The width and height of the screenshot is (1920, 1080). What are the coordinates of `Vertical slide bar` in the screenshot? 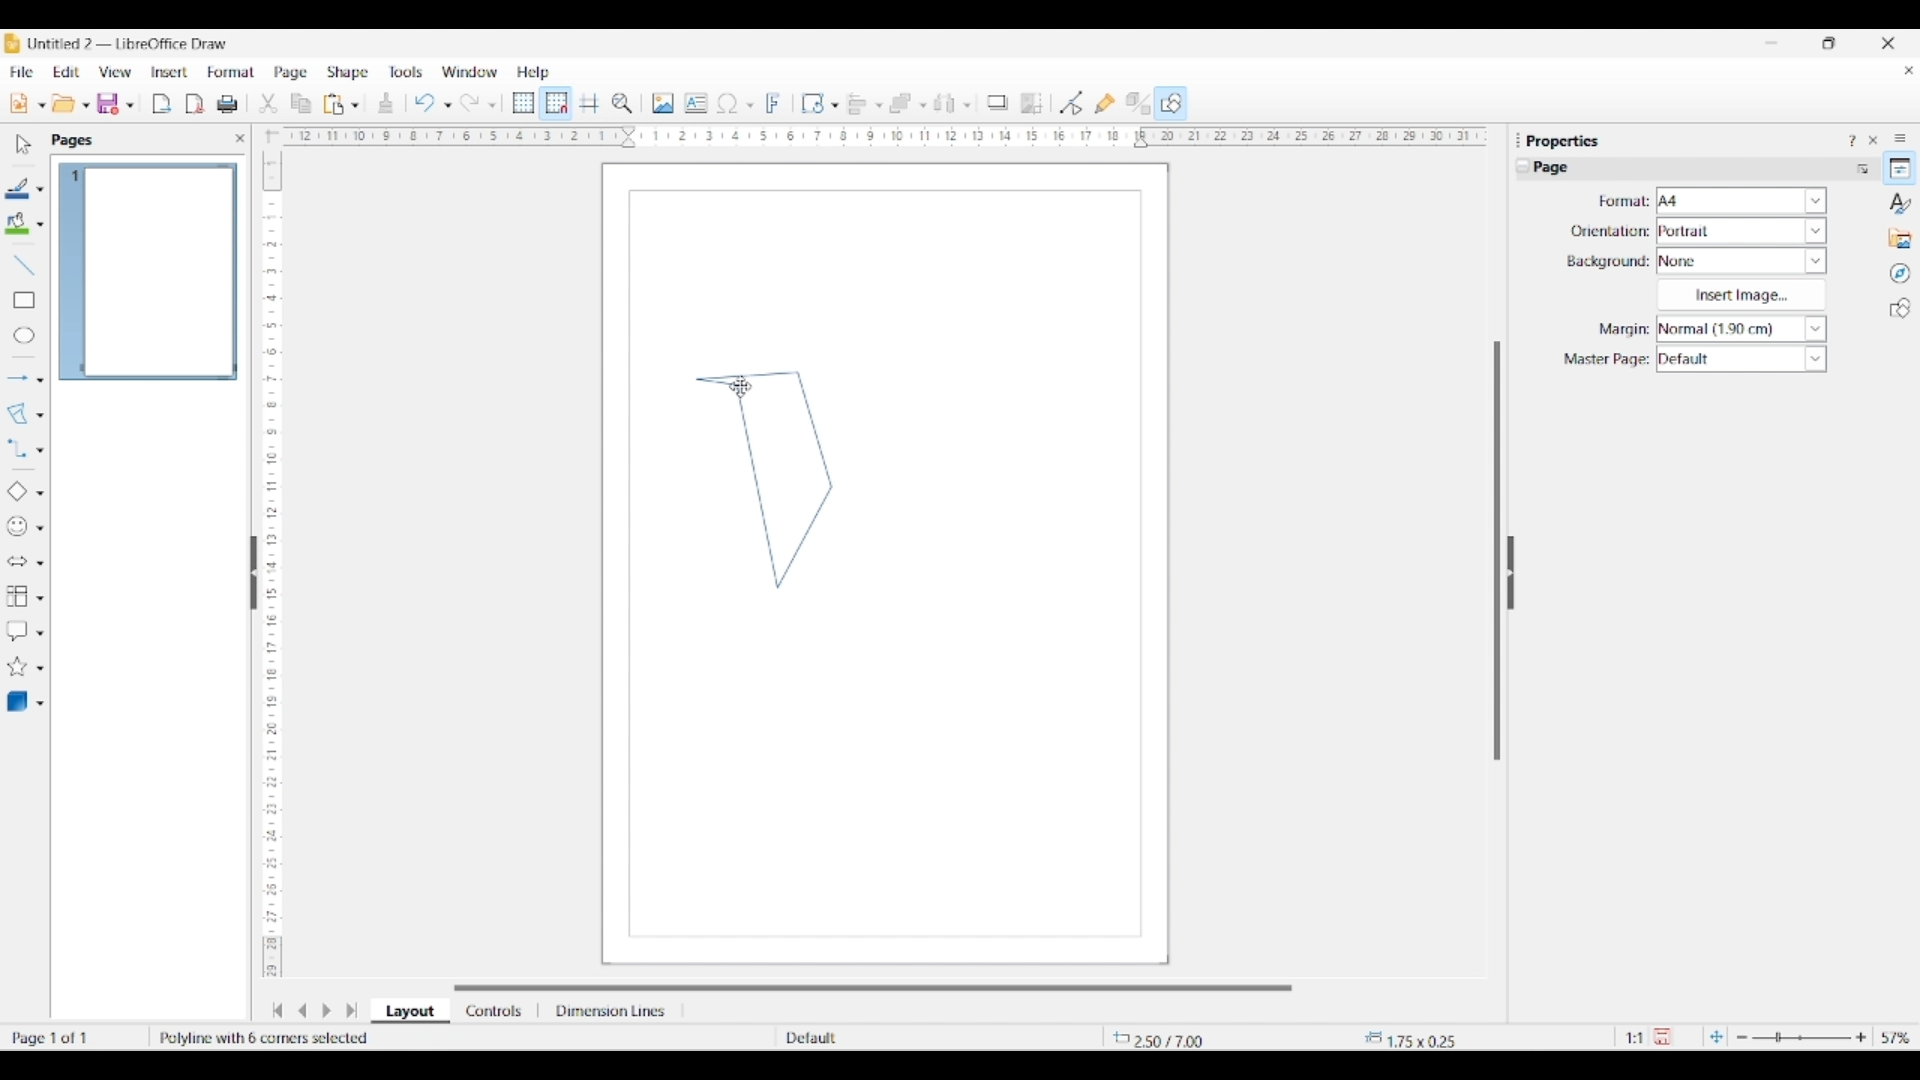 It's located at (1497, 551).